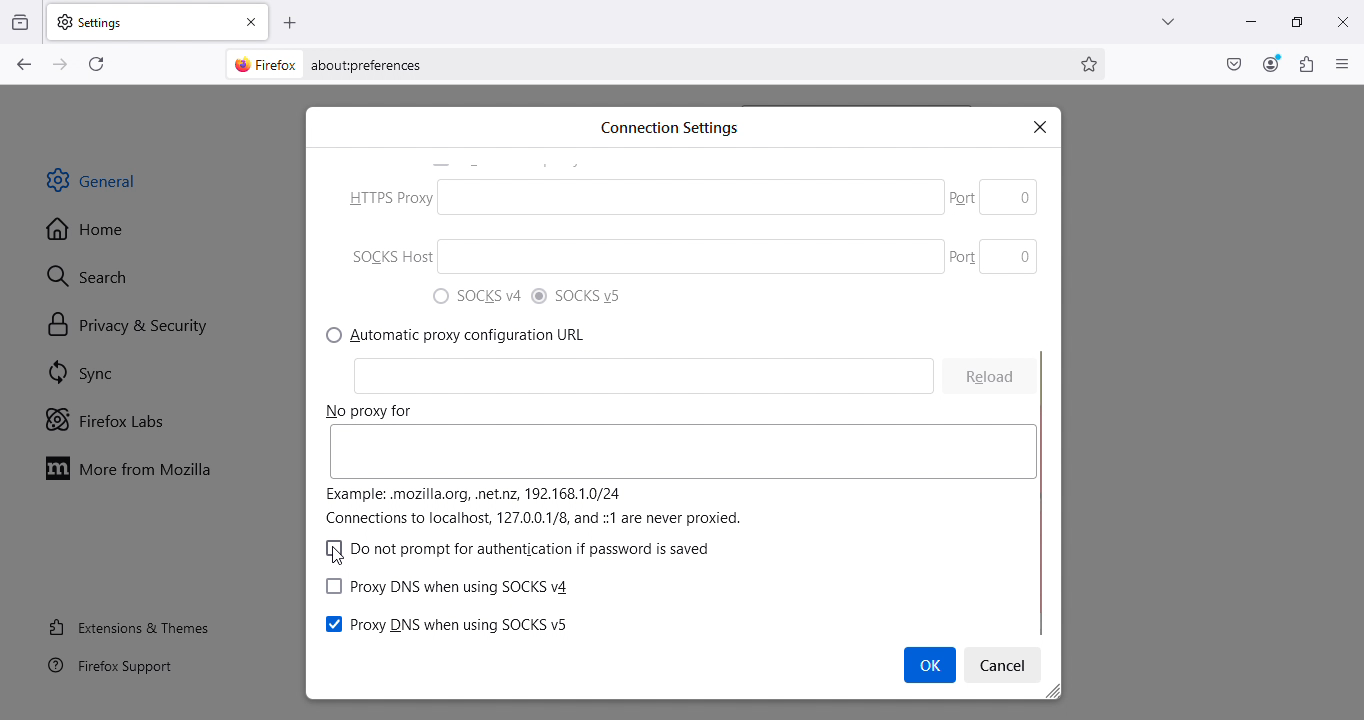  I want to click on Cursor, so click(928, 665).